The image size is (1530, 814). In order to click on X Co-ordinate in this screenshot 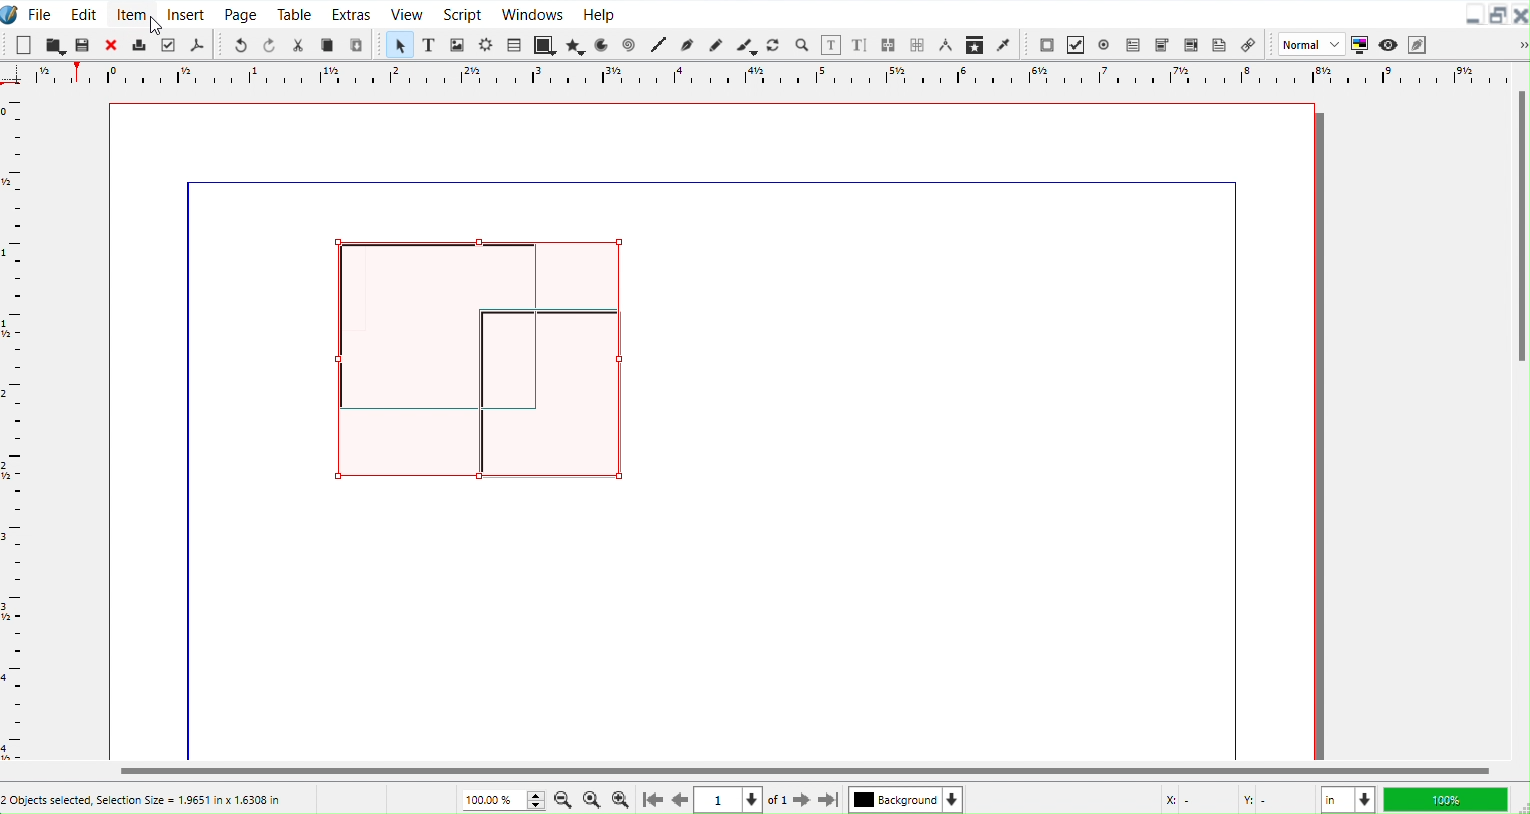, I will do `click(1192, 800)`.